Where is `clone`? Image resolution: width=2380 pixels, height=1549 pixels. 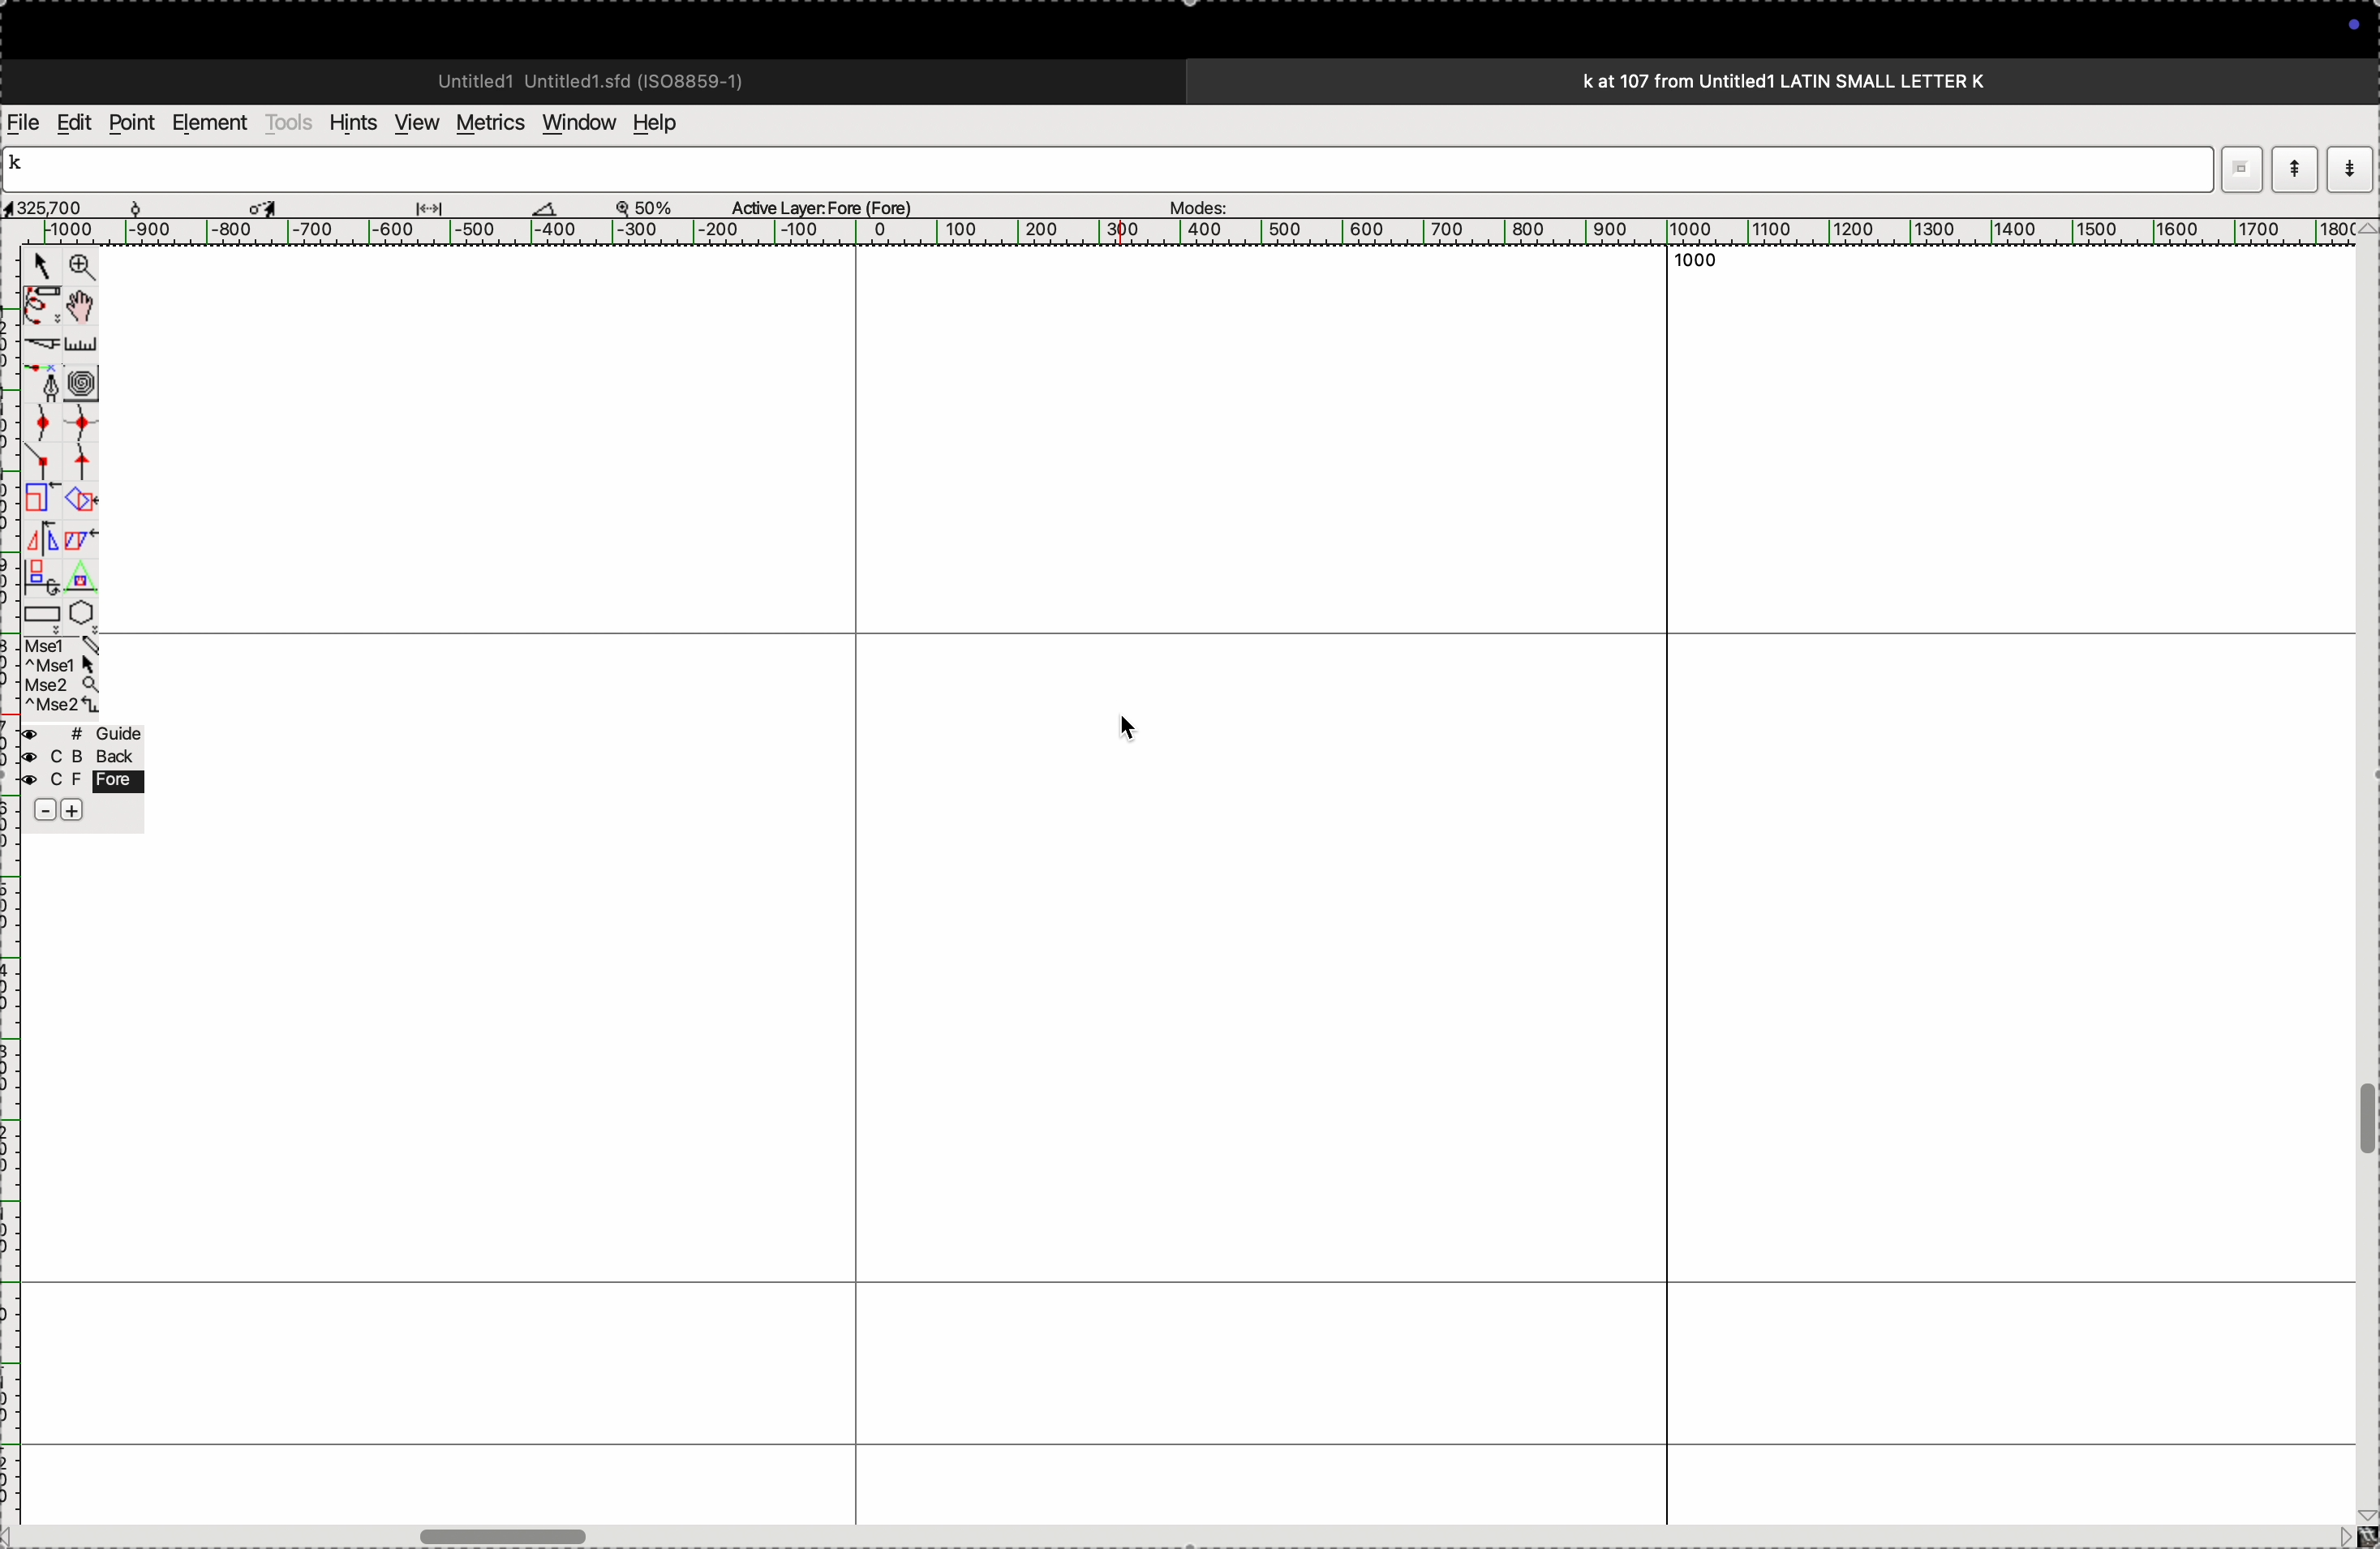 clone is located at coordinates (39, 499).